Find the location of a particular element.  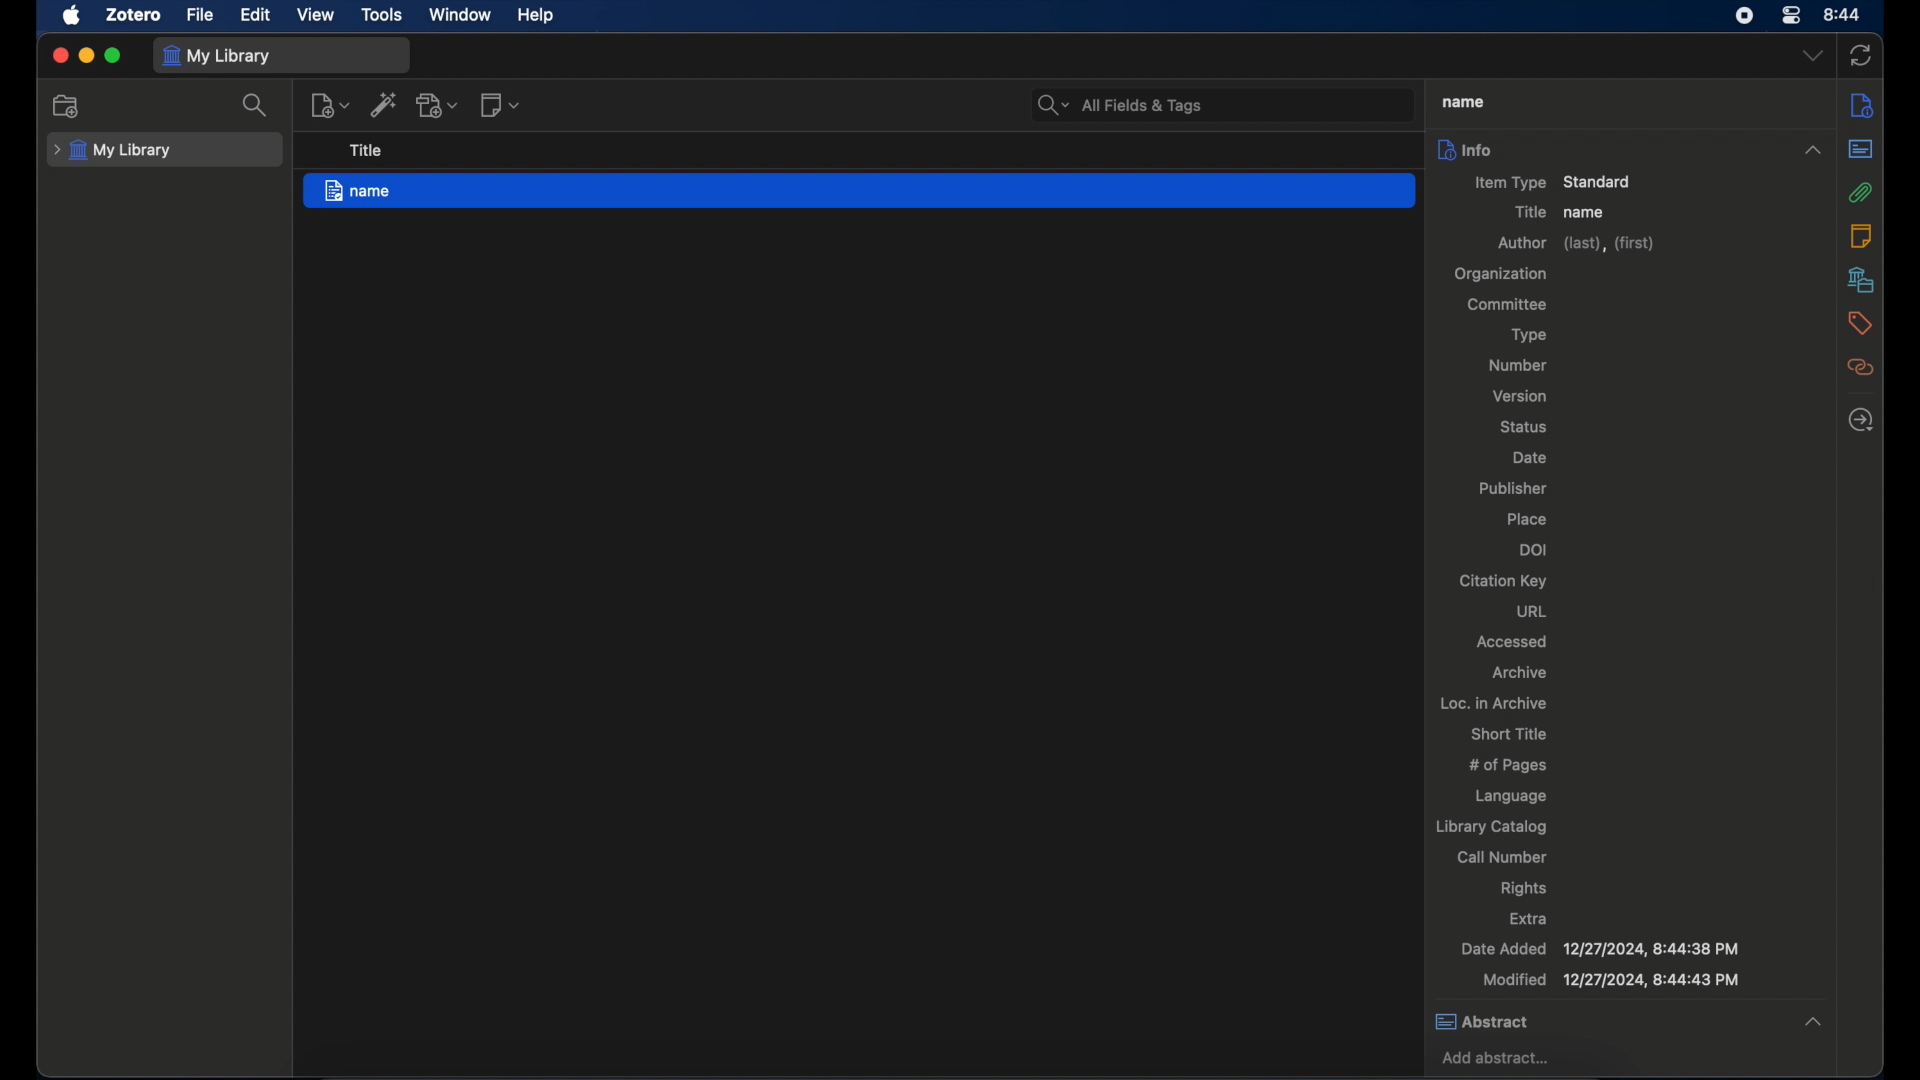

search dropdown is located at coordinates (1051, 105).